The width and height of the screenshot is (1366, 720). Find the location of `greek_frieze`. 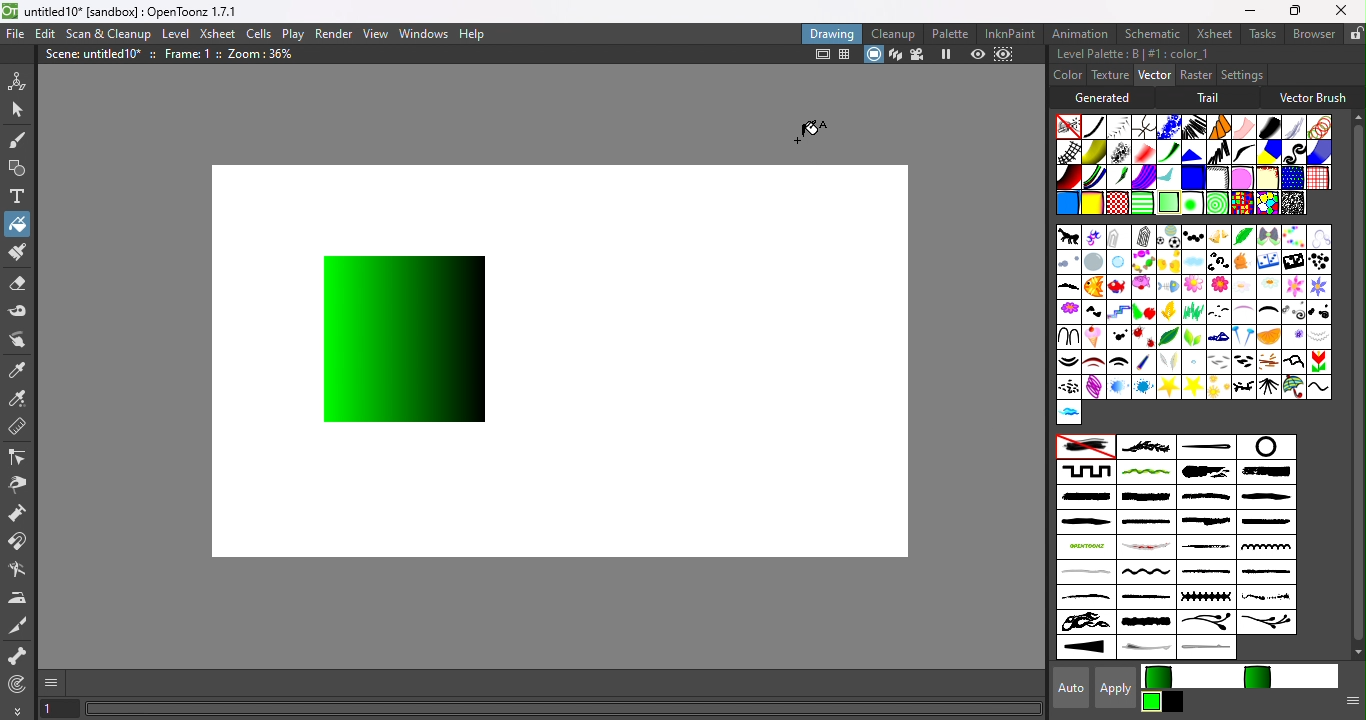

greek_frieze is located at coordinates (1086, 471).